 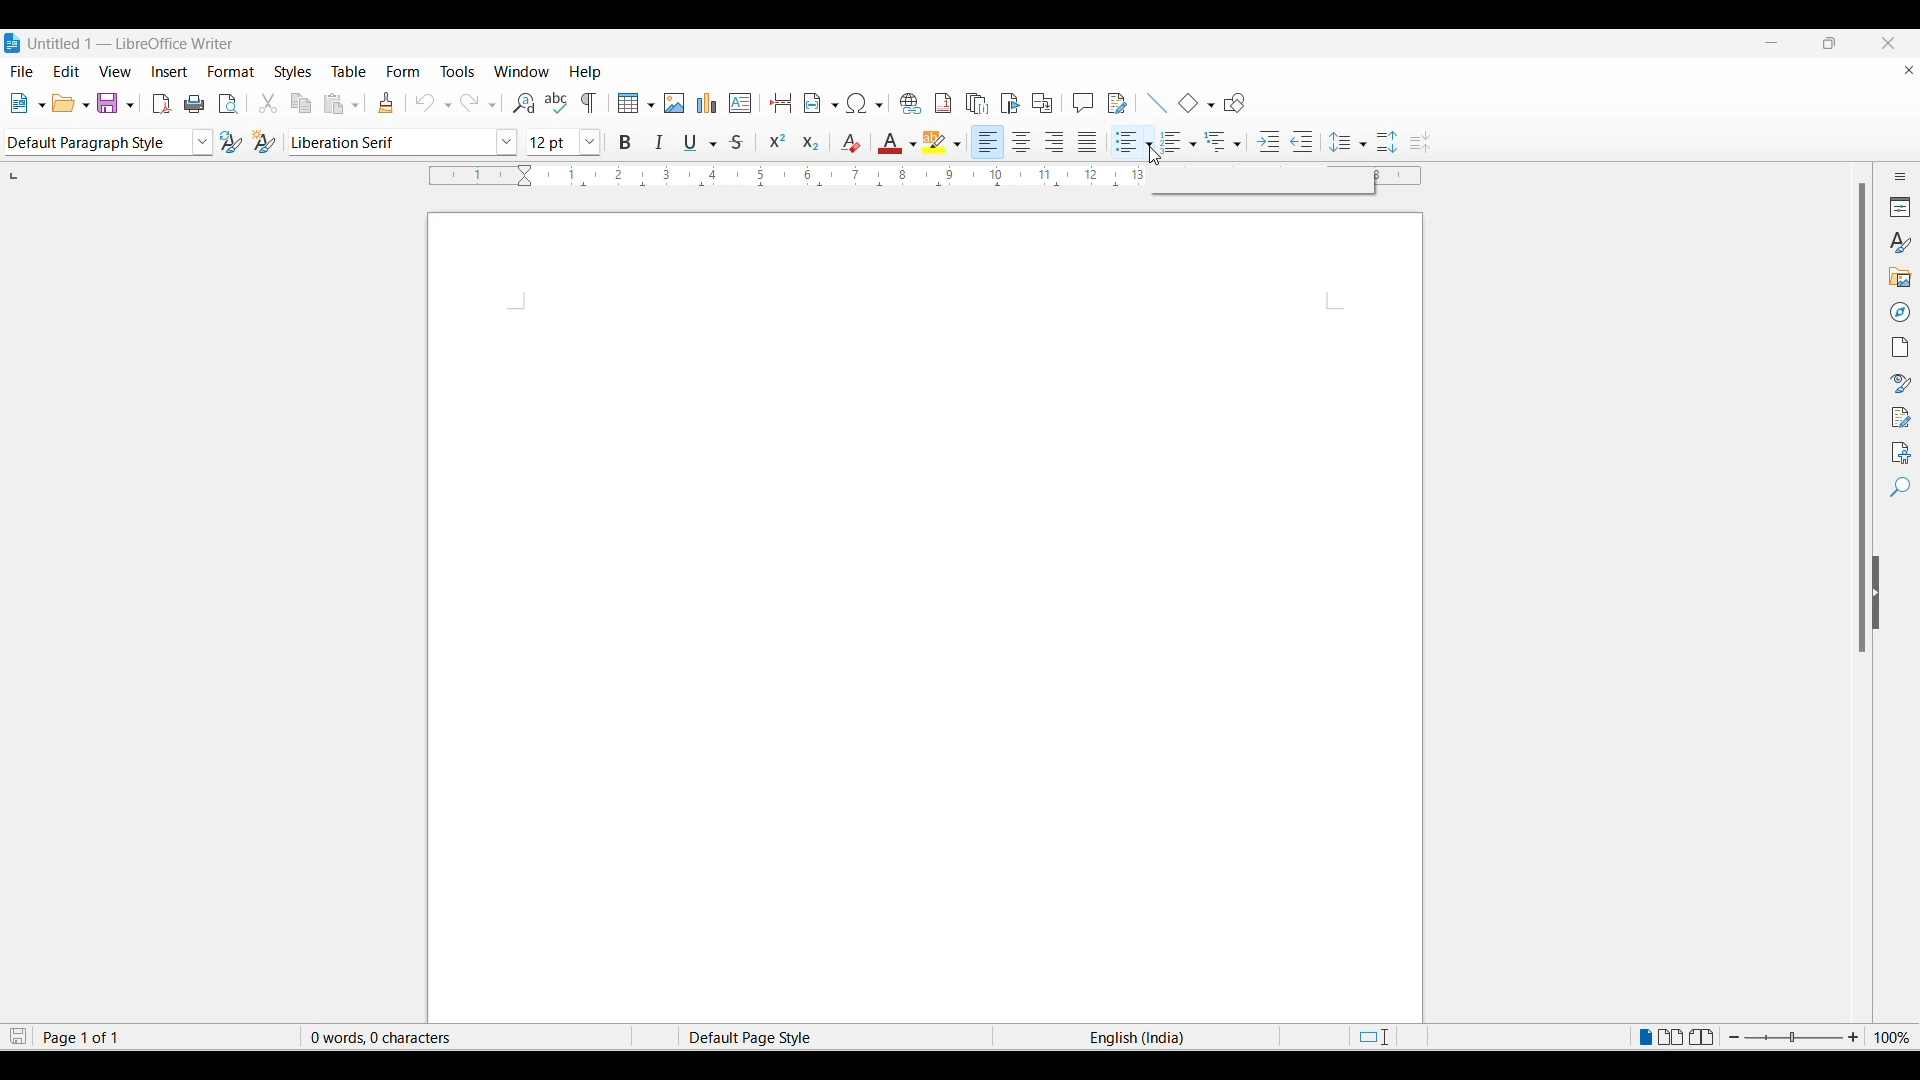 I want to click on insert field, so click(x=819, y=103).